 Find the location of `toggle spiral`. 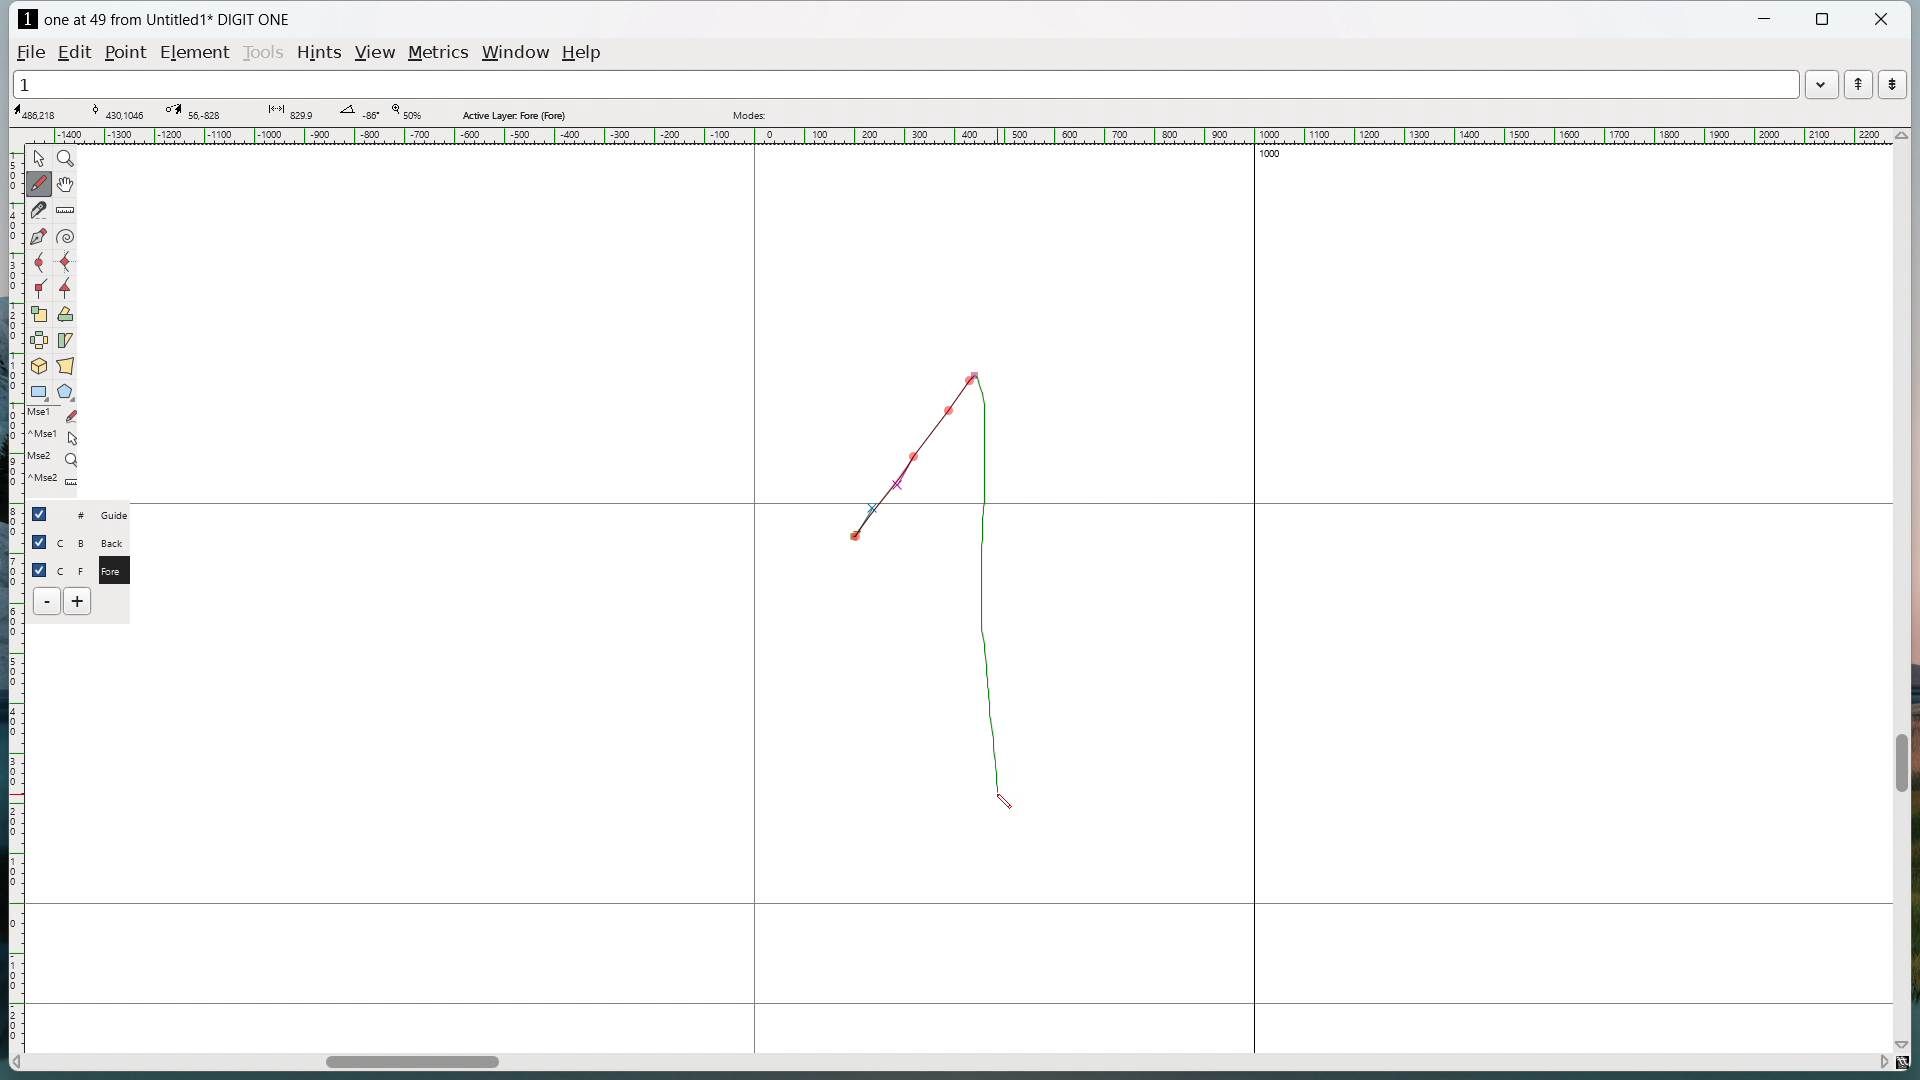

toggle spiral is located at coordinates (66, 237).